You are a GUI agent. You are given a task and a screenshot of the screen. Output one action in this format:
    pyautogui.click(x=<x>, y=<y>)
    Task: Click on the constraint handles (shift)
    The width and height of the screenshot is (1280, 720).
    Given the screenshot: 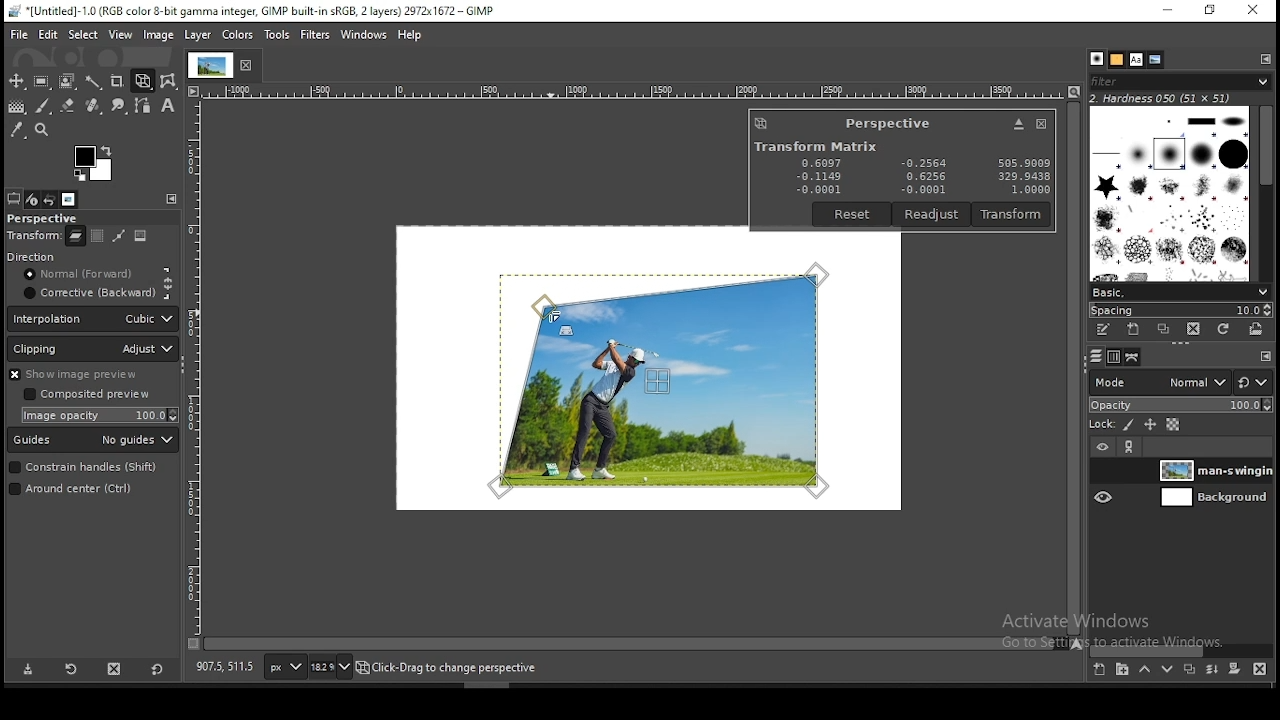 What is the action you would take?
    pyautogui.click(x=84, y=468)
    